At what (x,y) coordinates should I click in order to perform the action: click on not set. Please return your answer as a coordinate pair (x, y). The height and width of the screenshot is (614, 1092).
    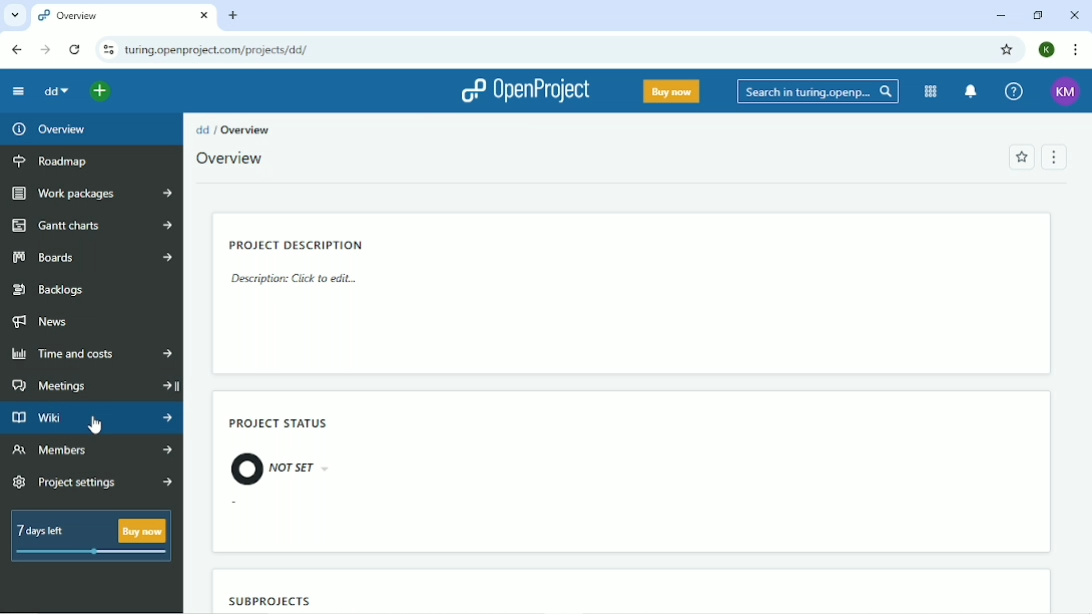
    Looking at the image, I should click on (278, 472).